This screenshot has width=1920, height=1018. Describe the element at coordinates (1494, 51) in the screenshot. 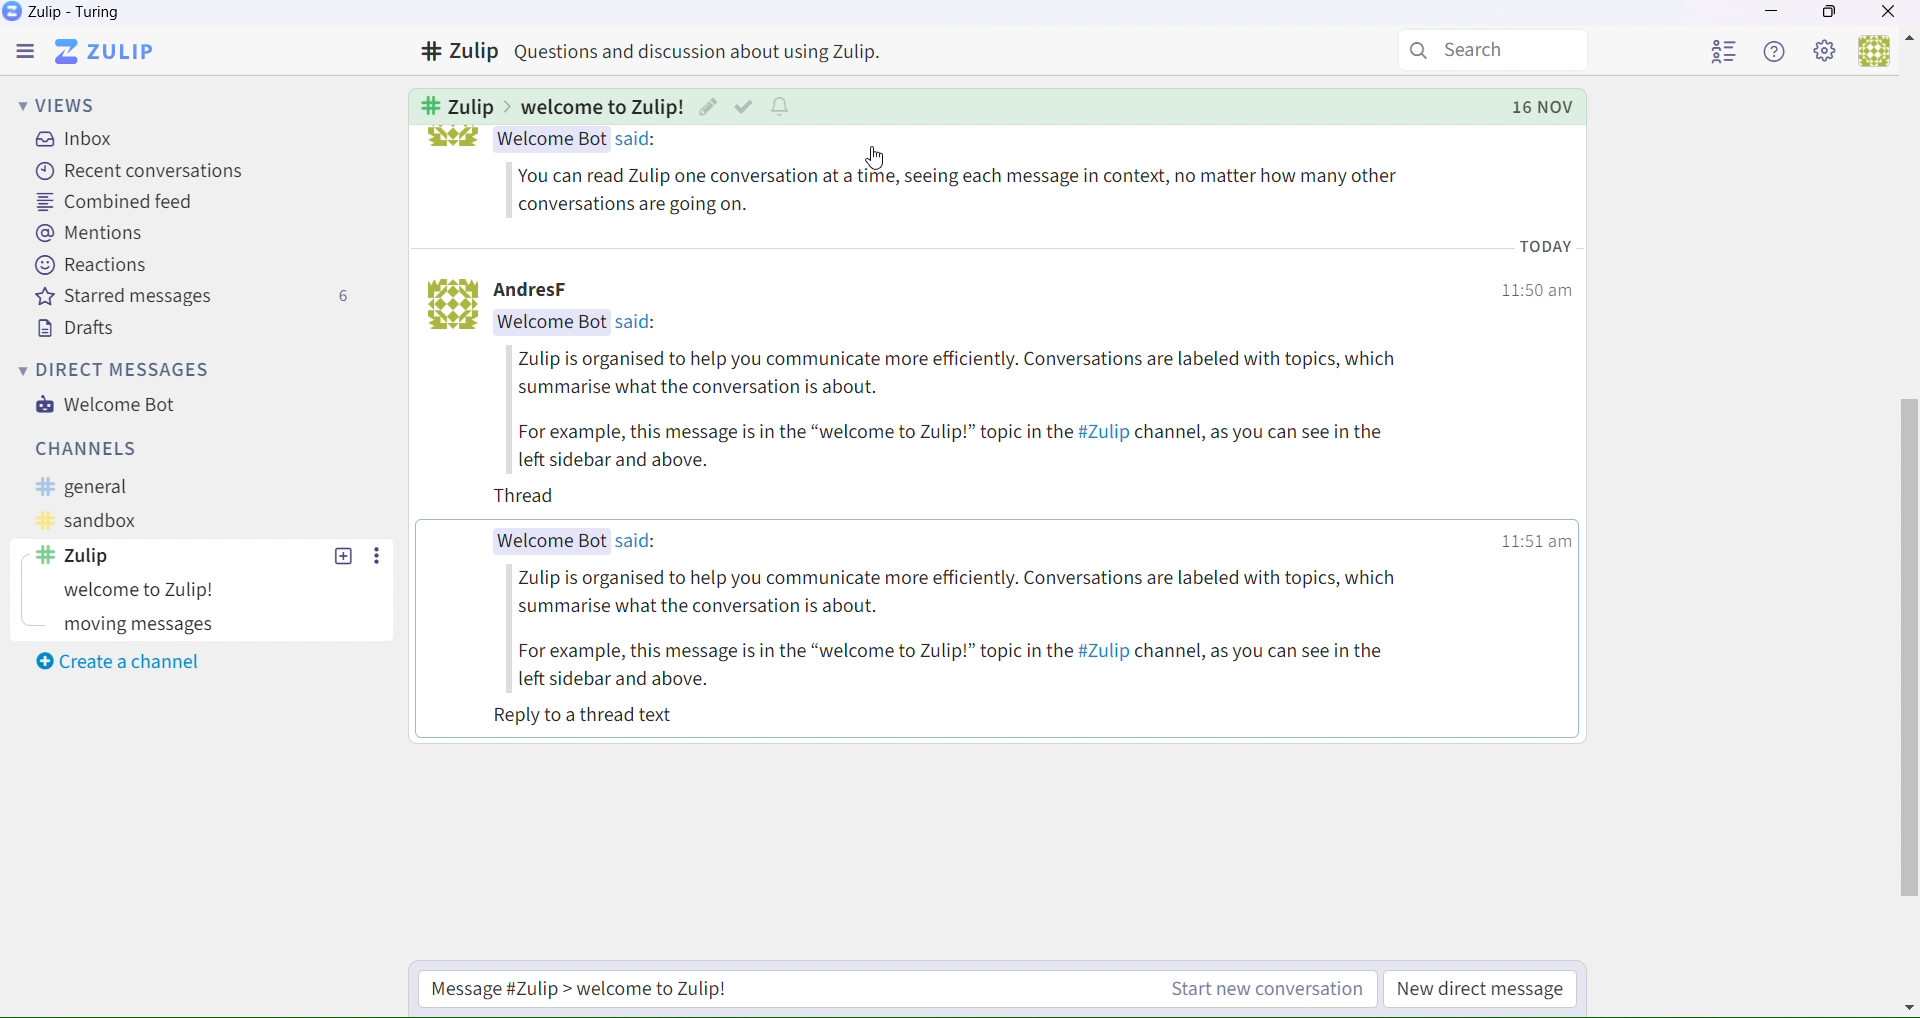

I see `Search` at that location.